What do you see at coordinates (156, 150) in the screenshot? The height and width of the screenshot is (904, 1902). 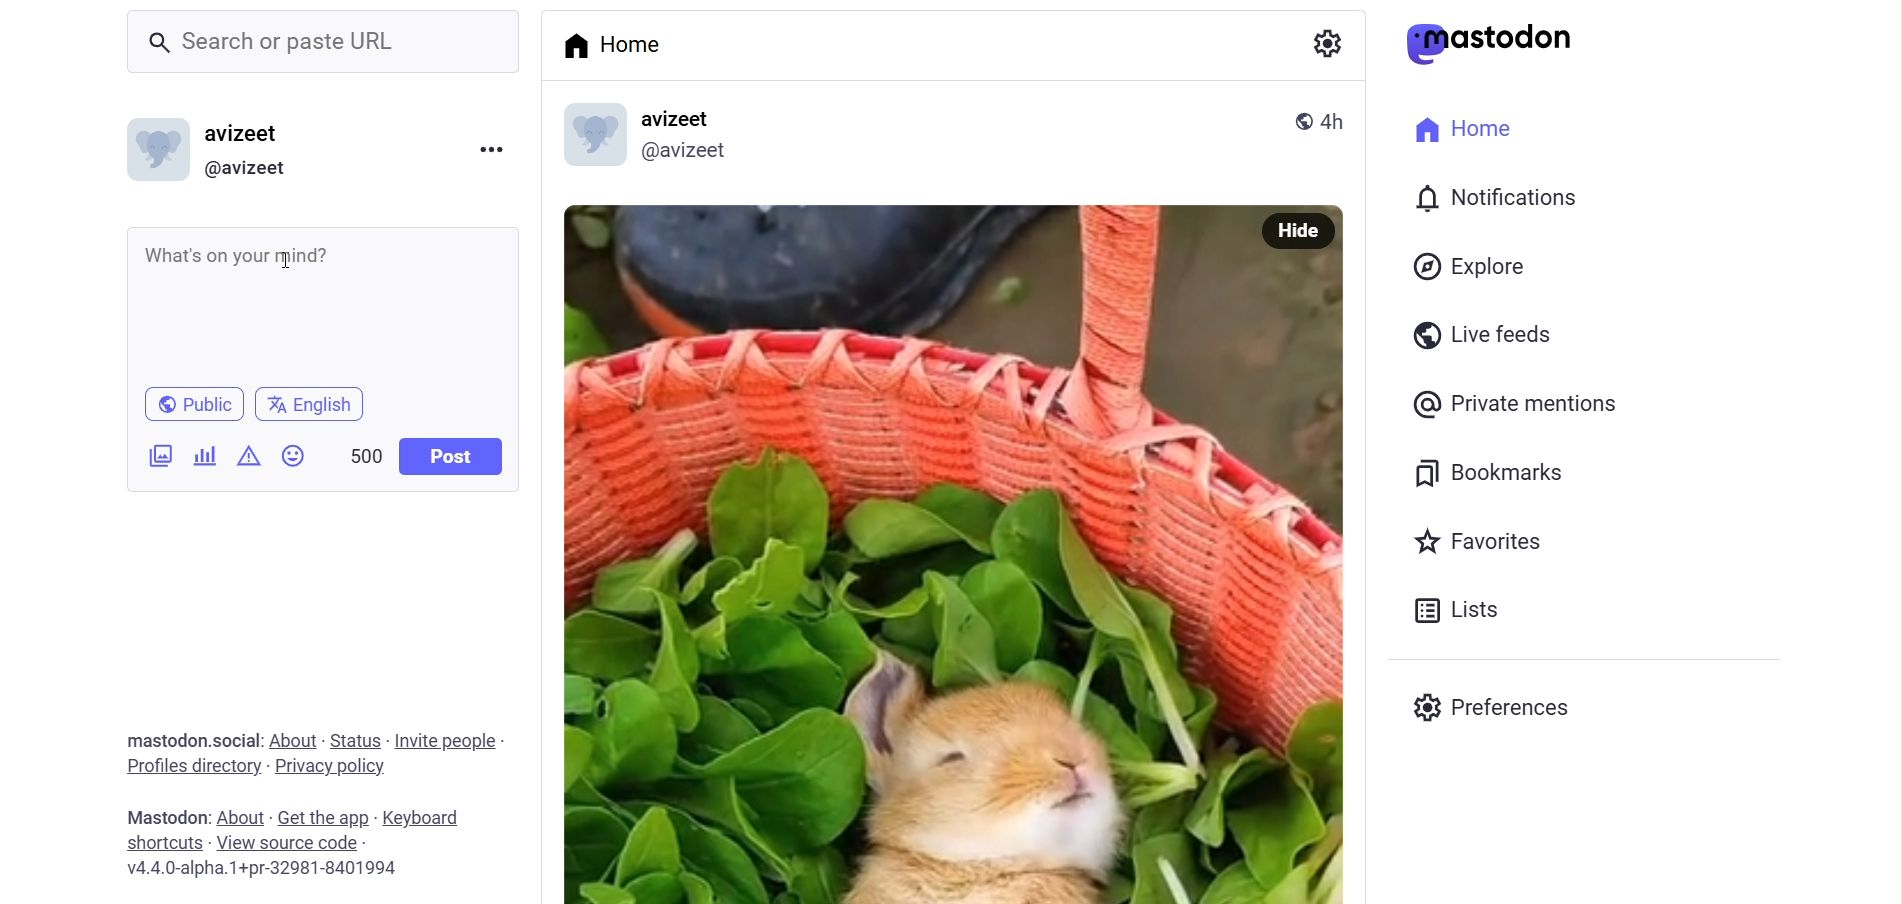 I see `Profile picture` at bounding box center [156, 150].